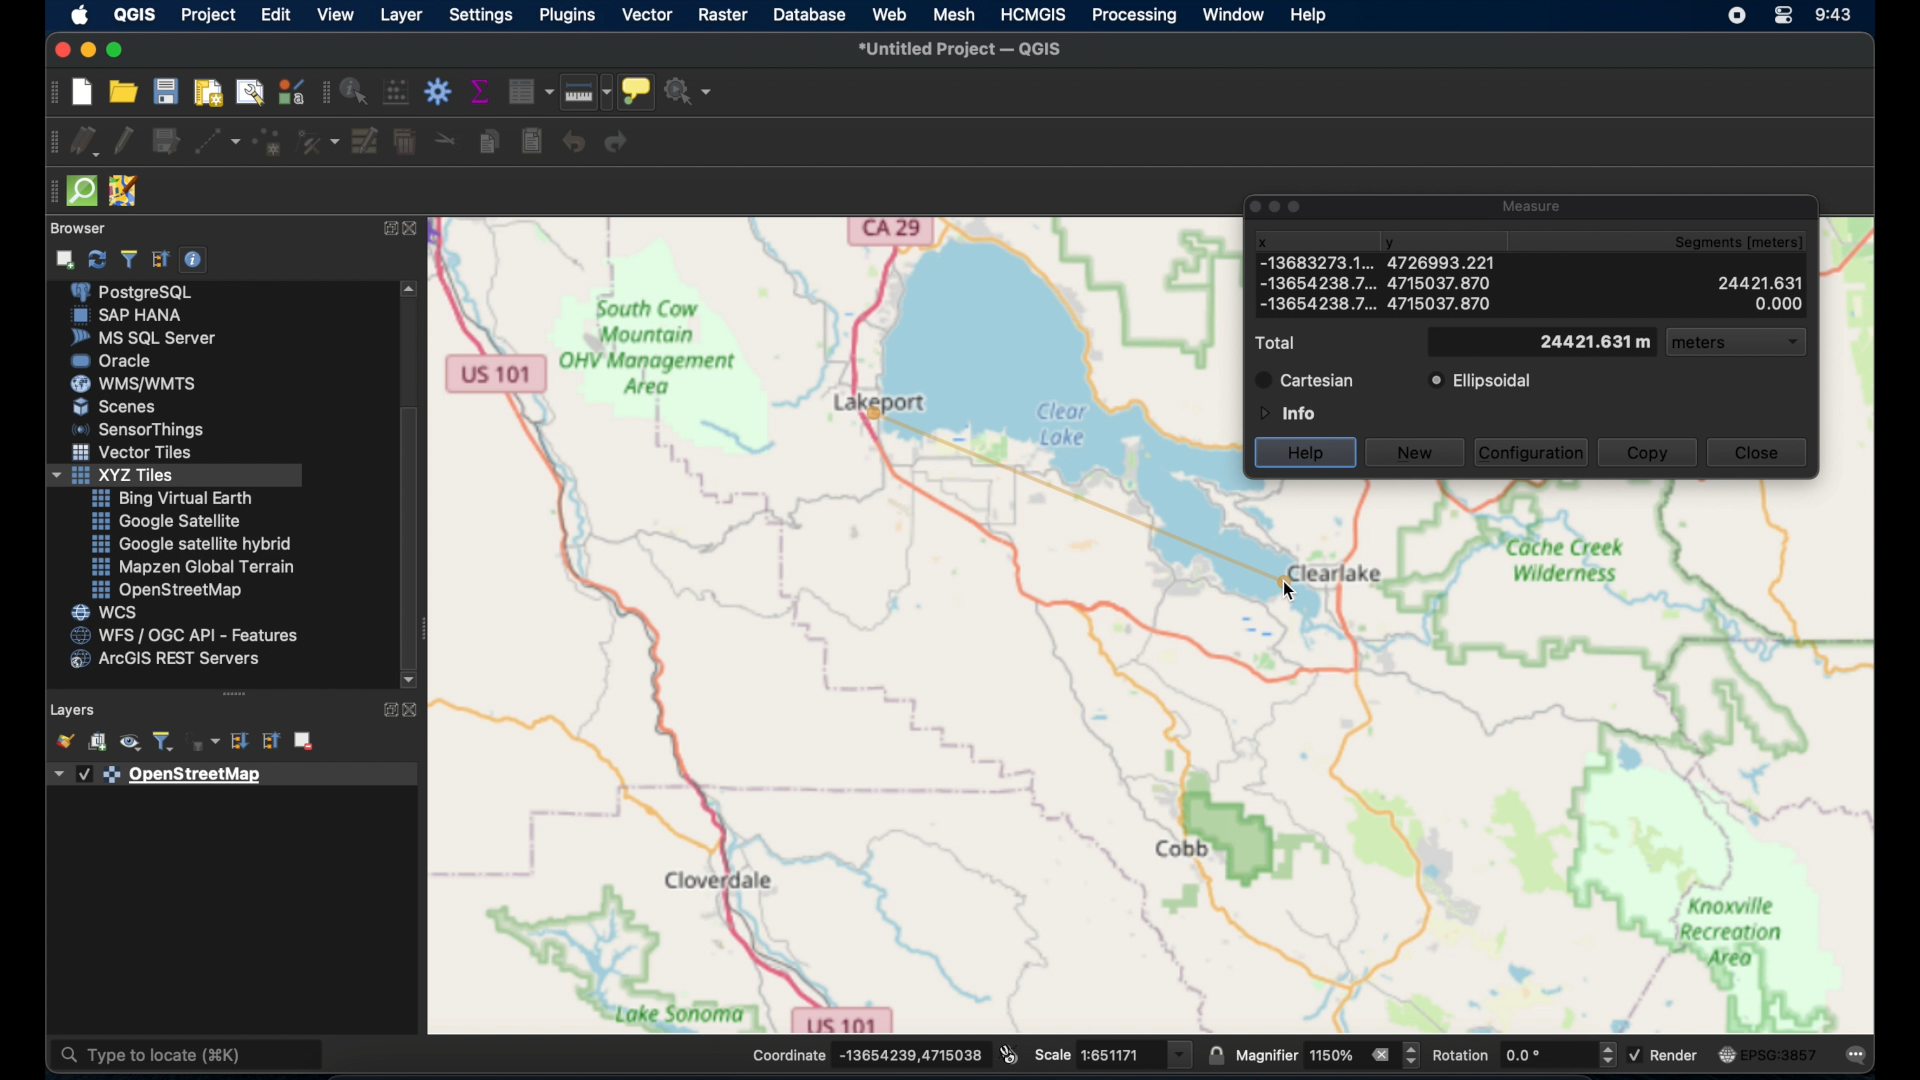 Image resolution: width=1920 pixels, height=1080 pixels. Describe the element at coordinates (170, 662) in the screenshot. I see `arcGIS rest servers` at that location.